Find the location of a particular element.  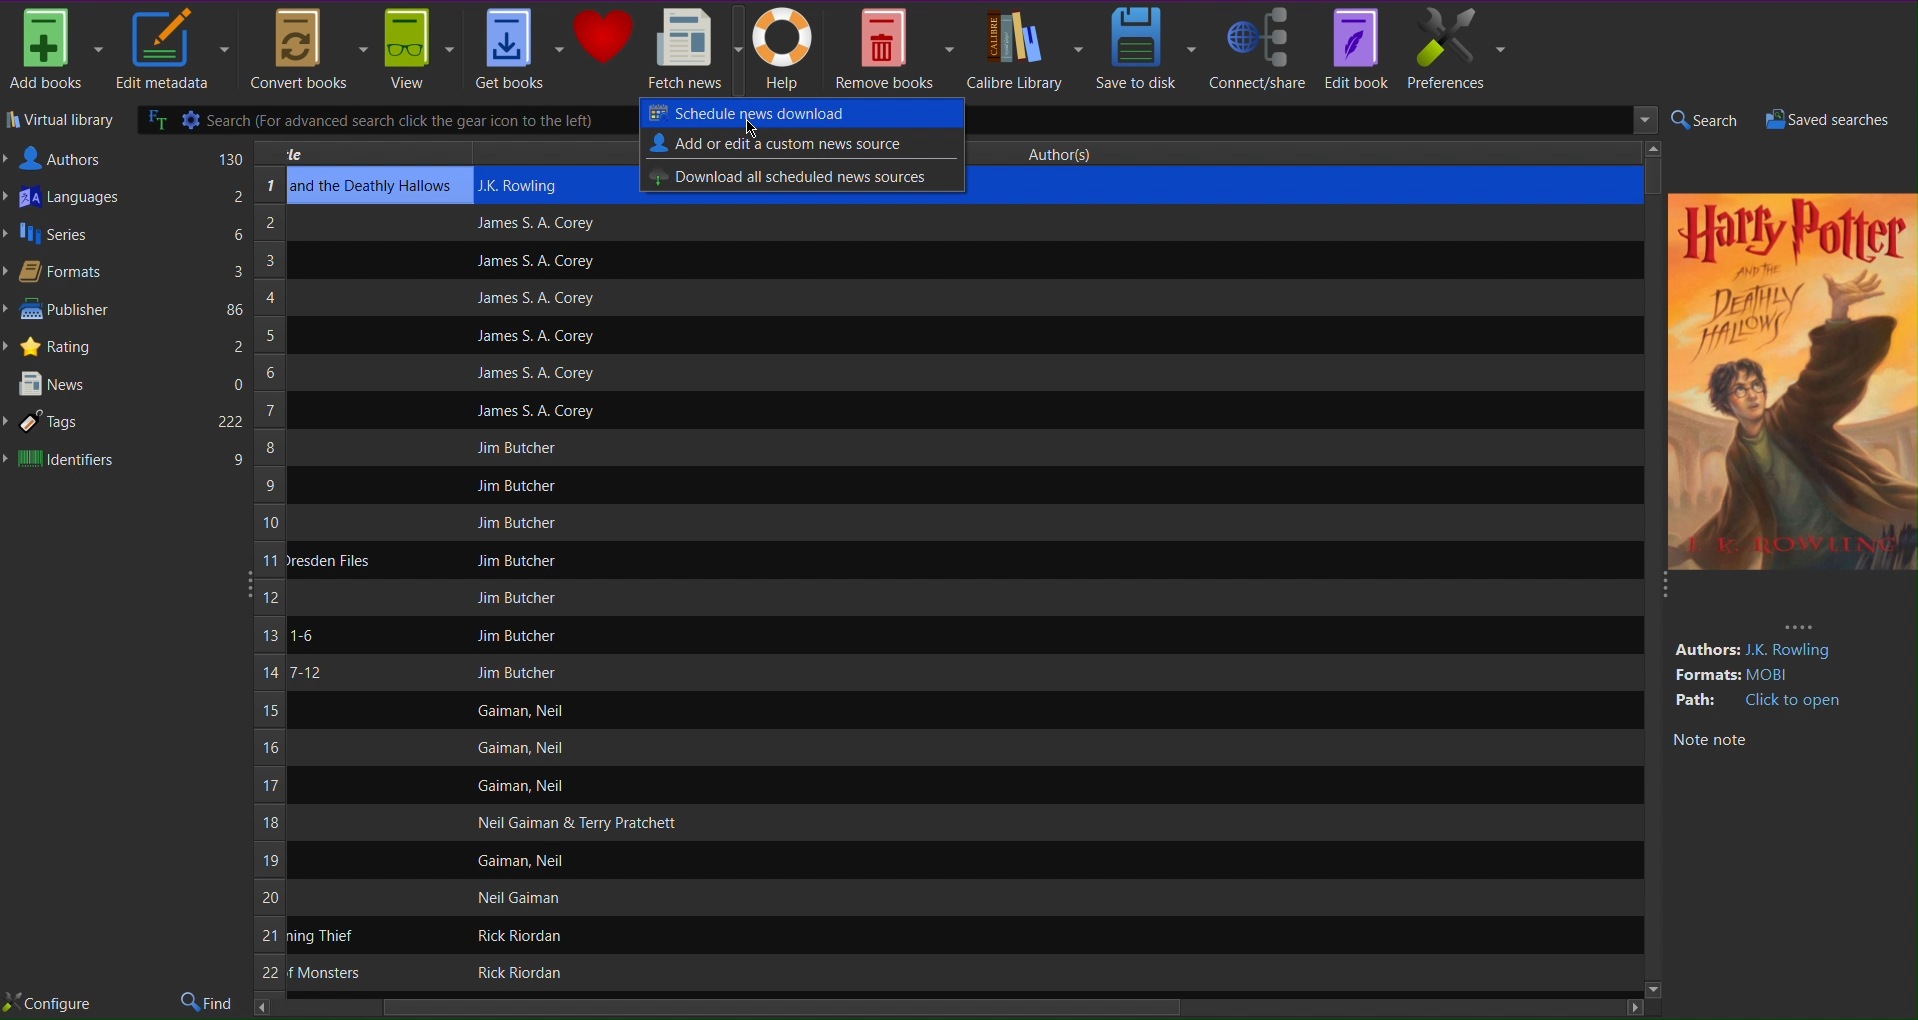

Neil Gaiman is located at coordinates (522, 898).